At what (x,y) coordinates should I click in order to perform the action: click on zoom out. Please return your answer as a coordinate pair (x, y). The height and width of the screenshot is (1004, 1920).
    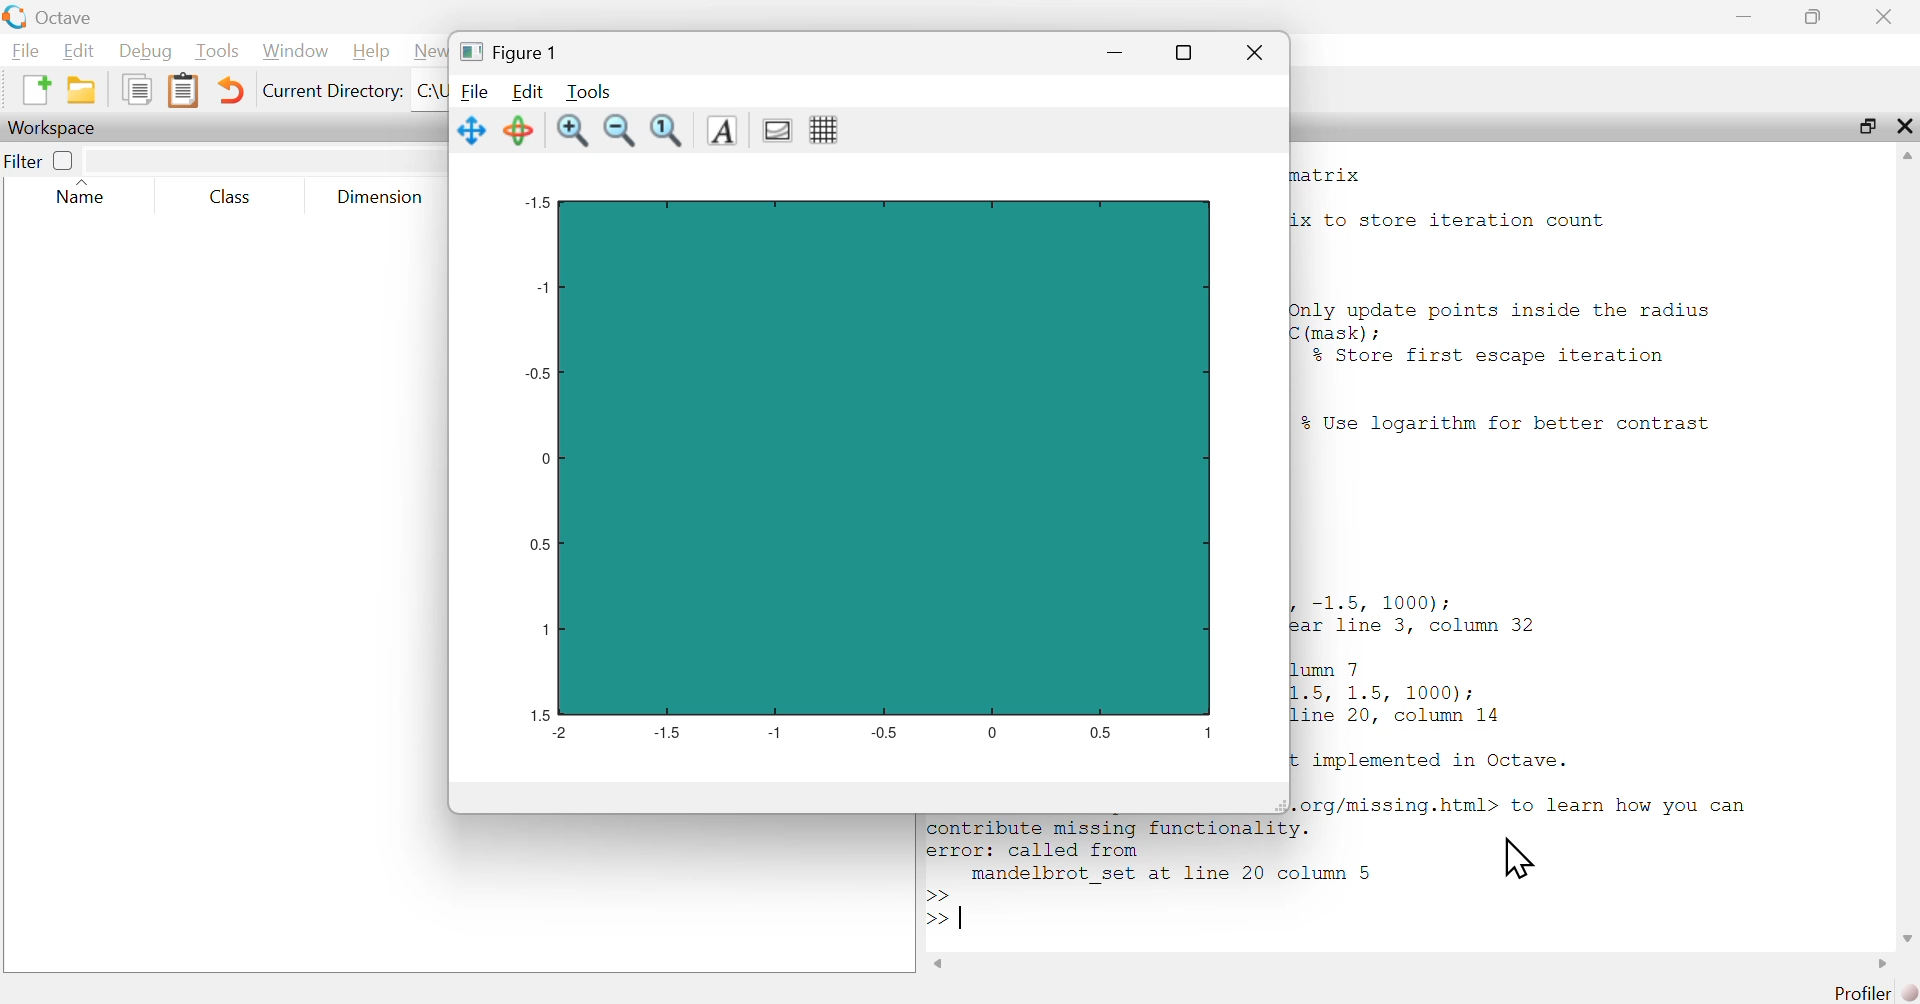
    Looking at the image, I should click on (617, 132).